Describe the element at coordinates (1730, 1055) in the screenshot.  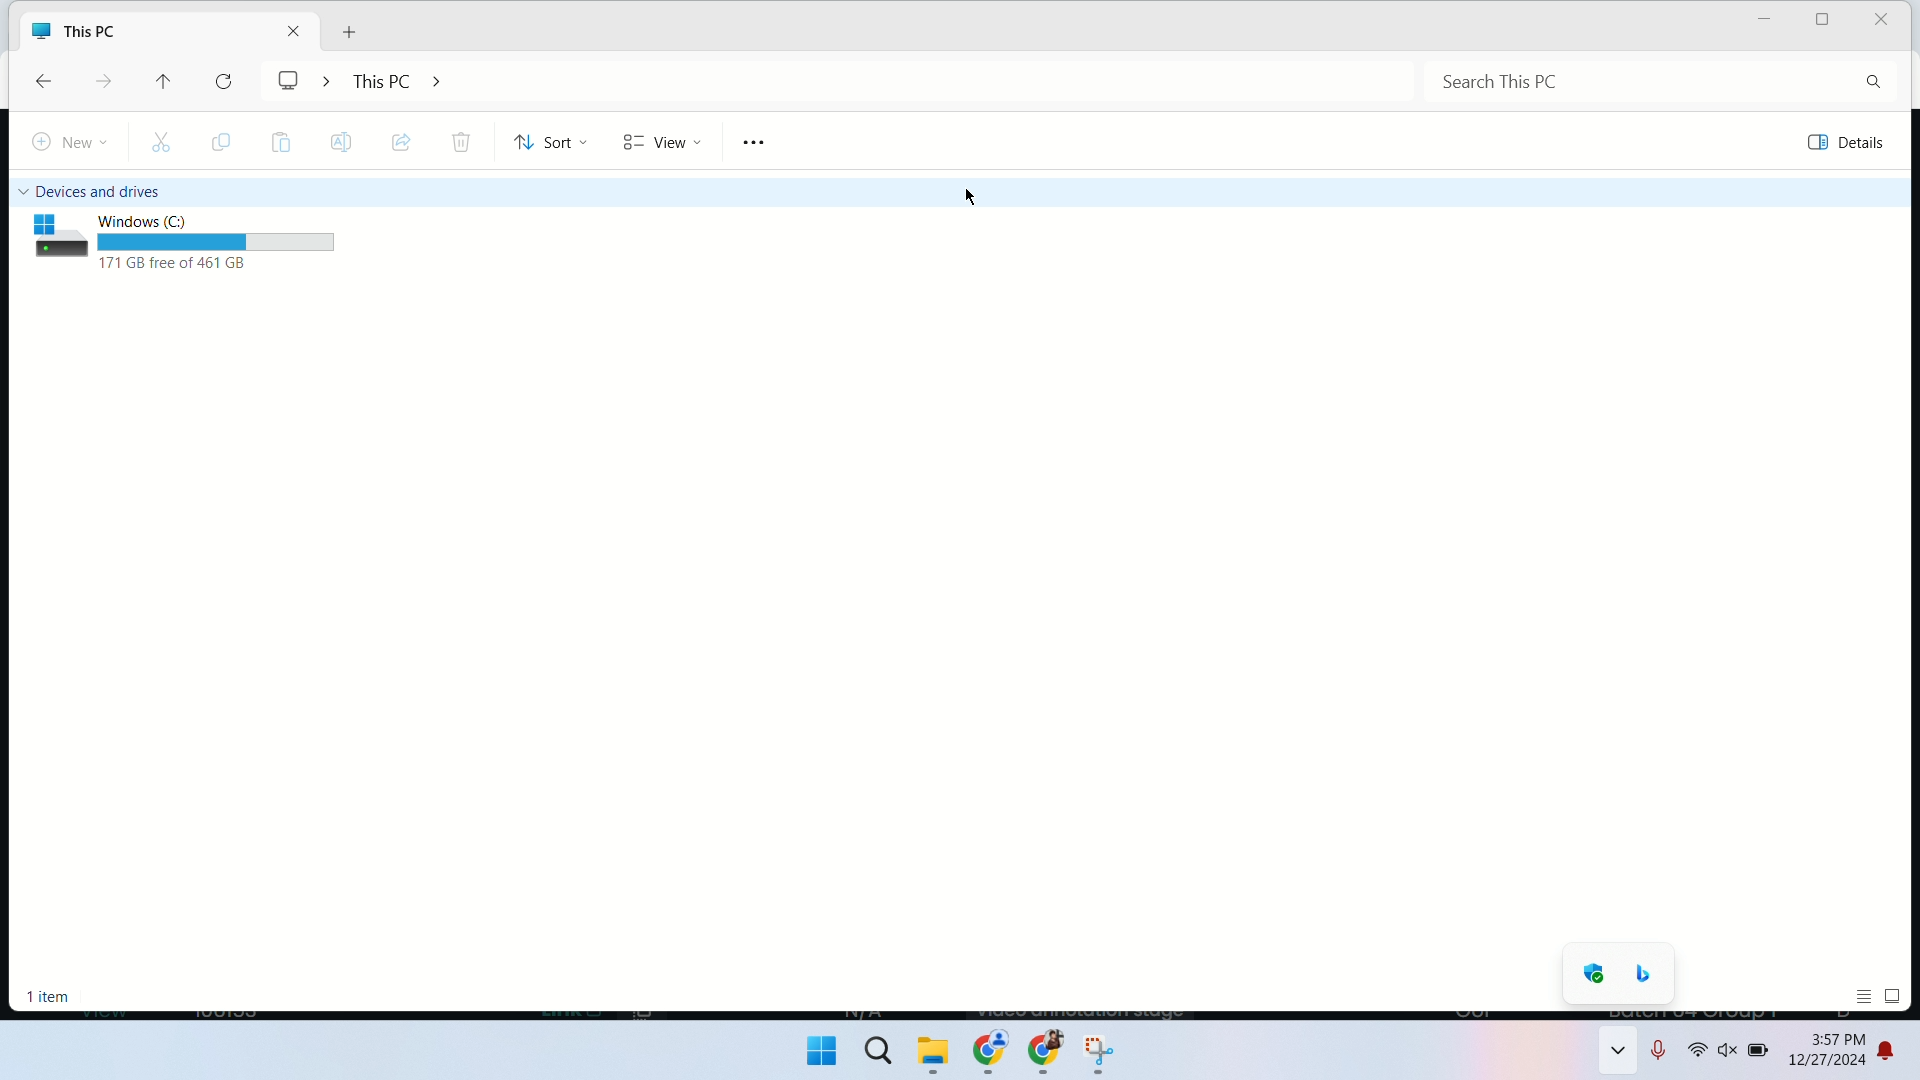
I see `volume` at that location.